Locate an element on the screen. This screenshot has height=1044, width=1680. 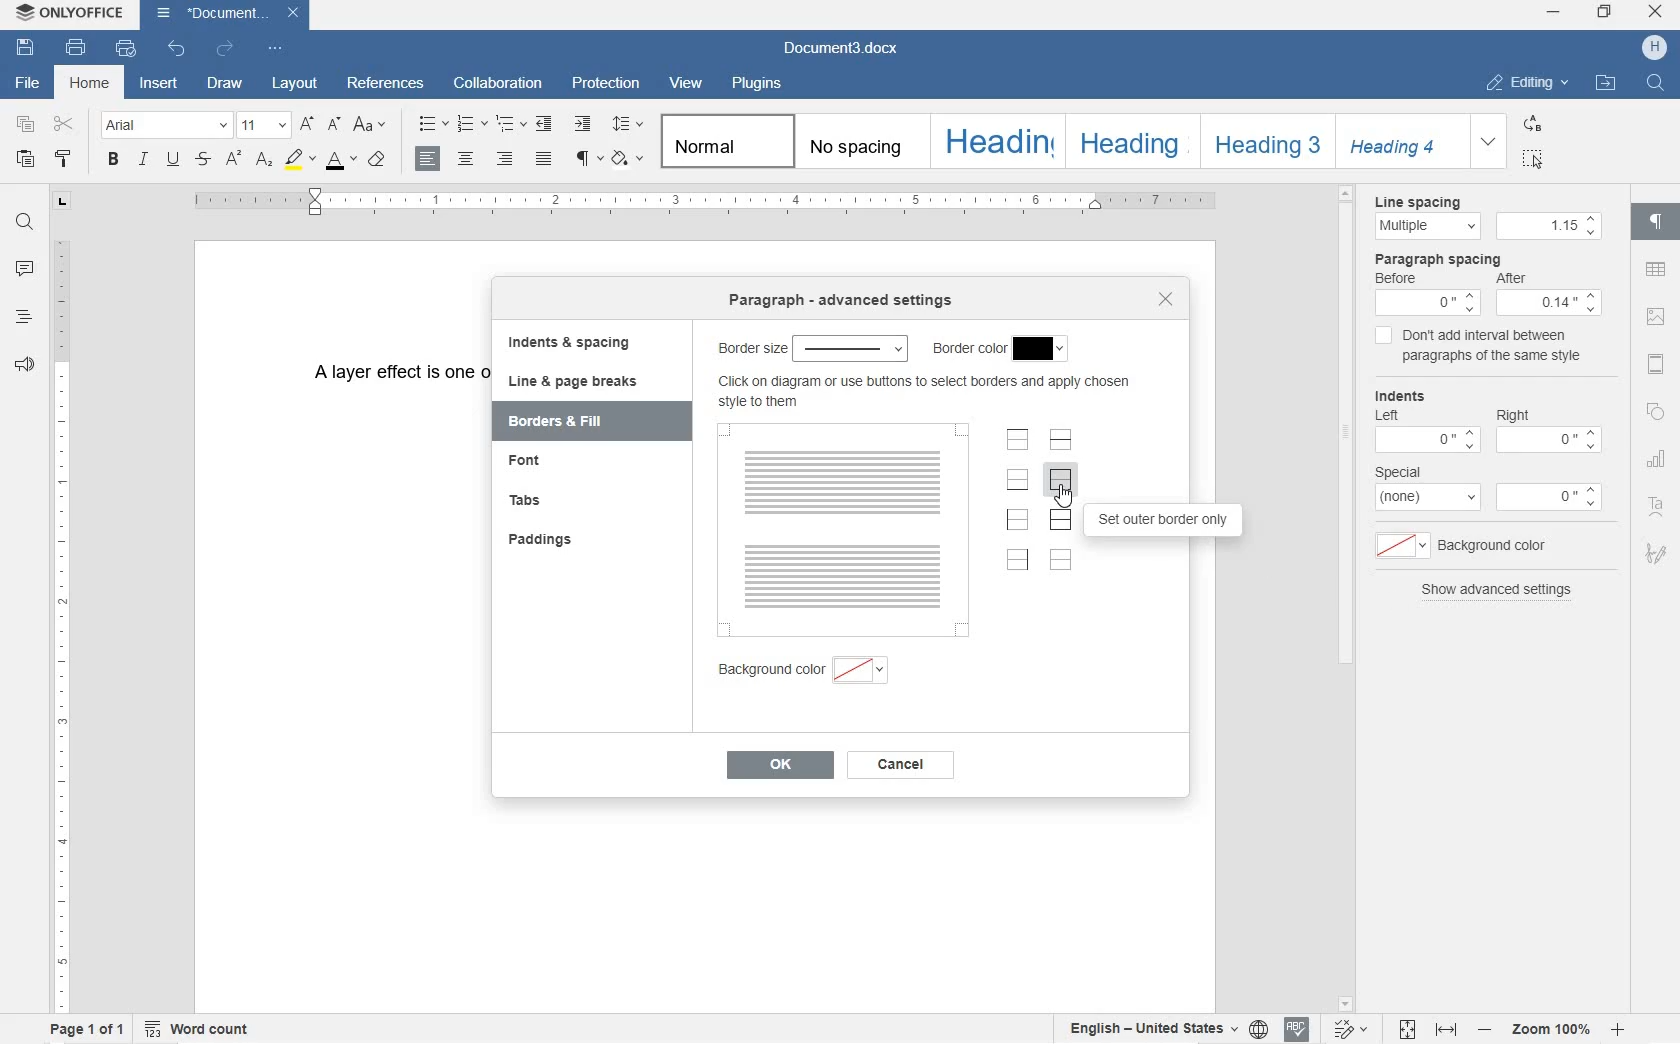
set right border only is located at coordinates (1016, 562).